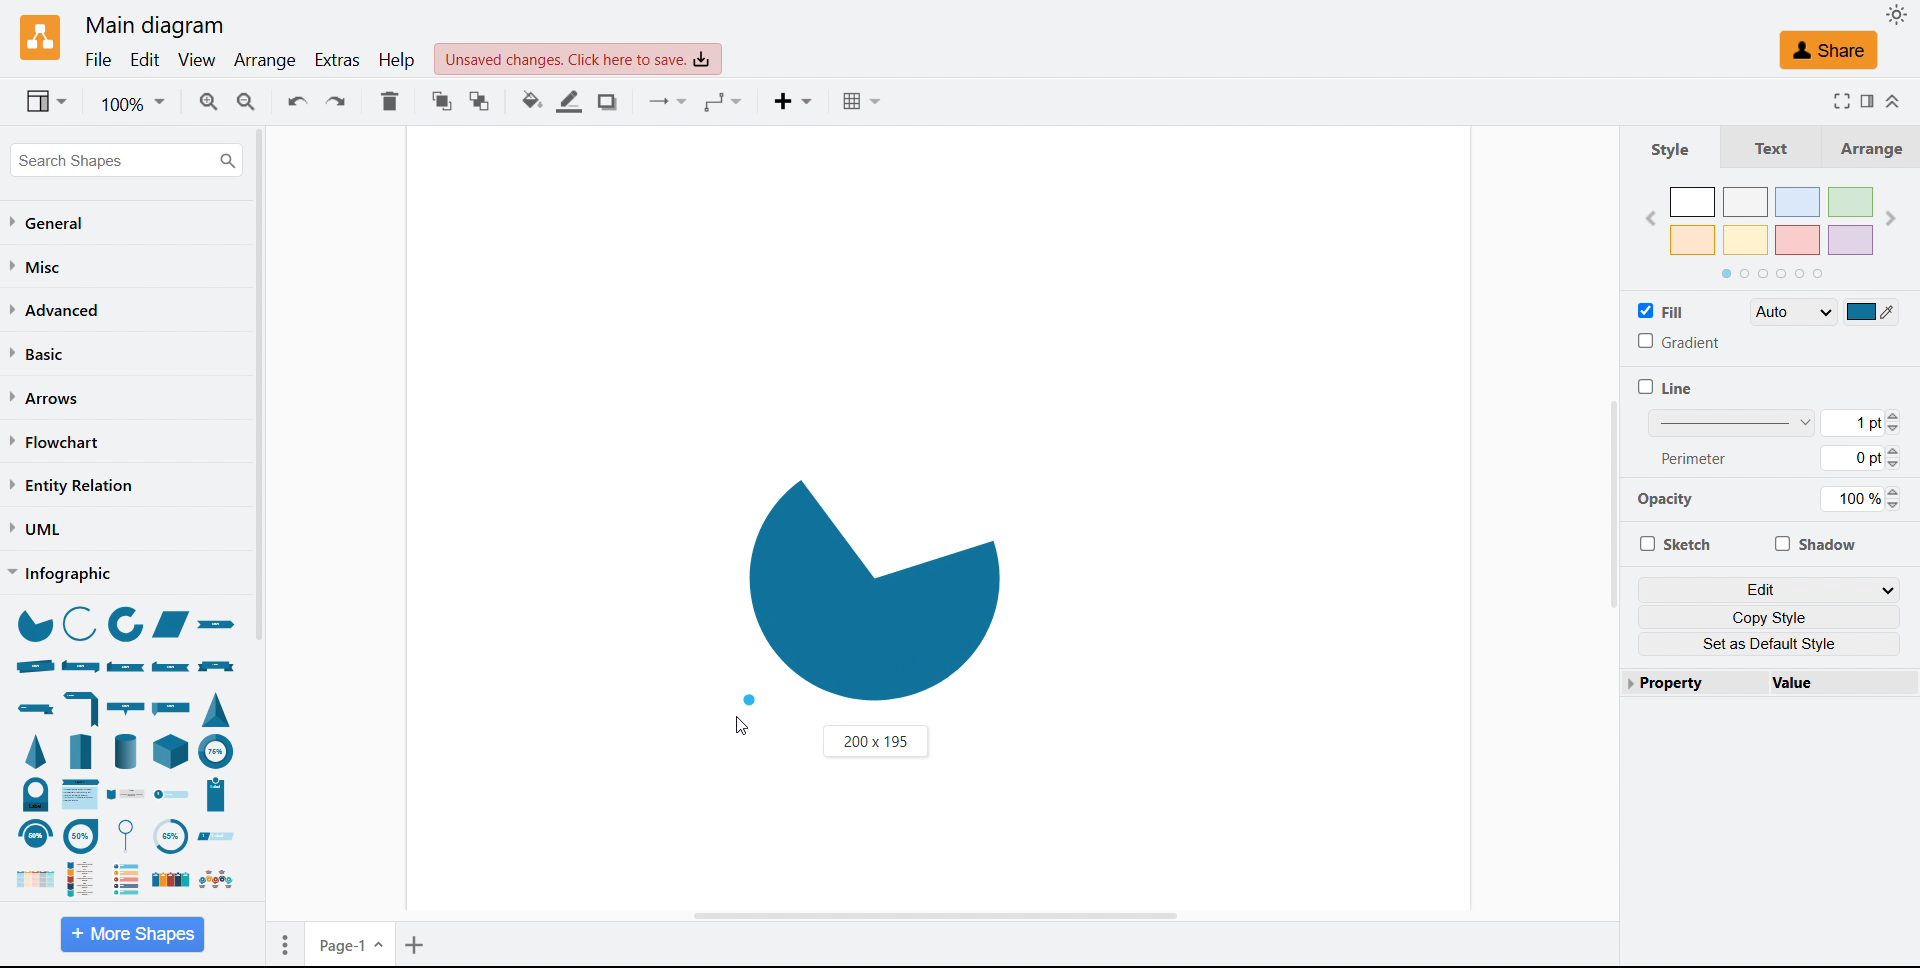  What do you see at coordinates (169, 837) in the screenshot?
I see `circular dial` at bounding box center [169, 837].